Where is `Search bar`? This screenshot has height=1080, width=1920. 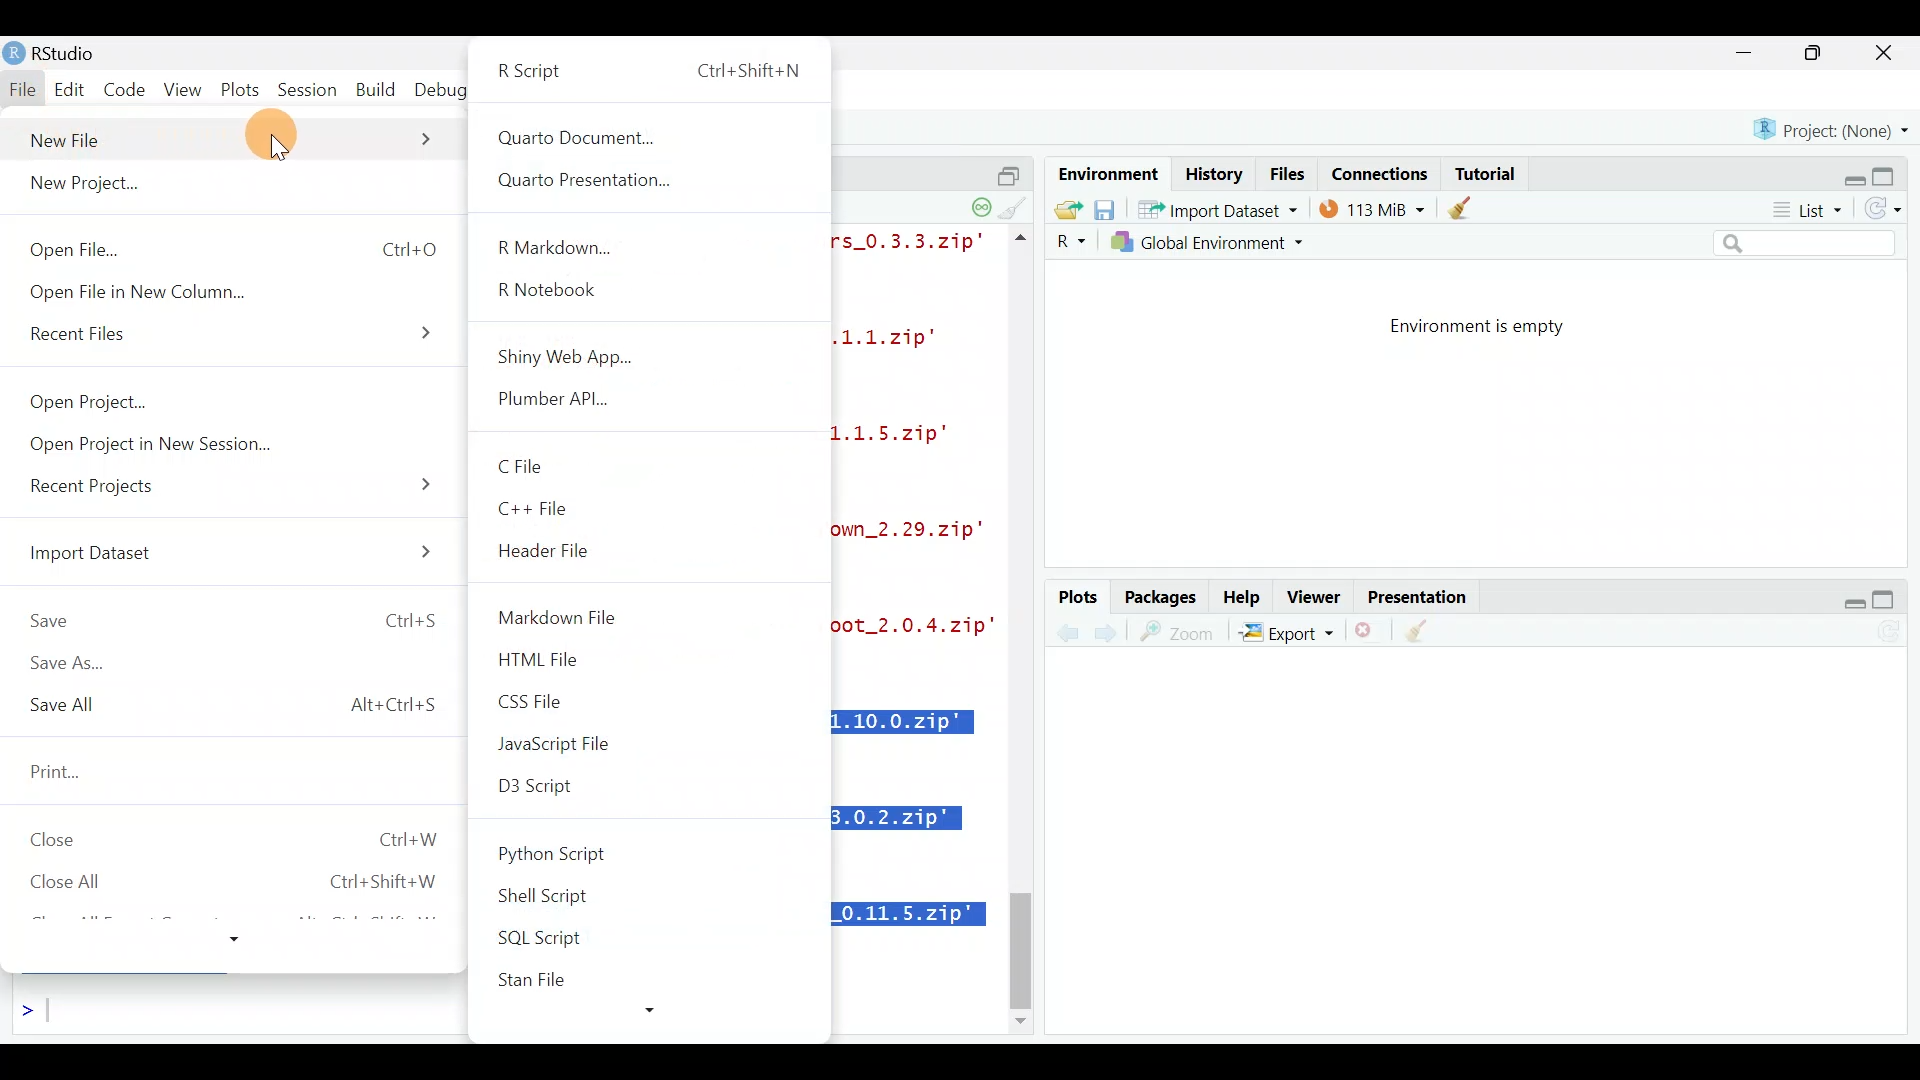
Search bar is located at coordinates (1808, 244).